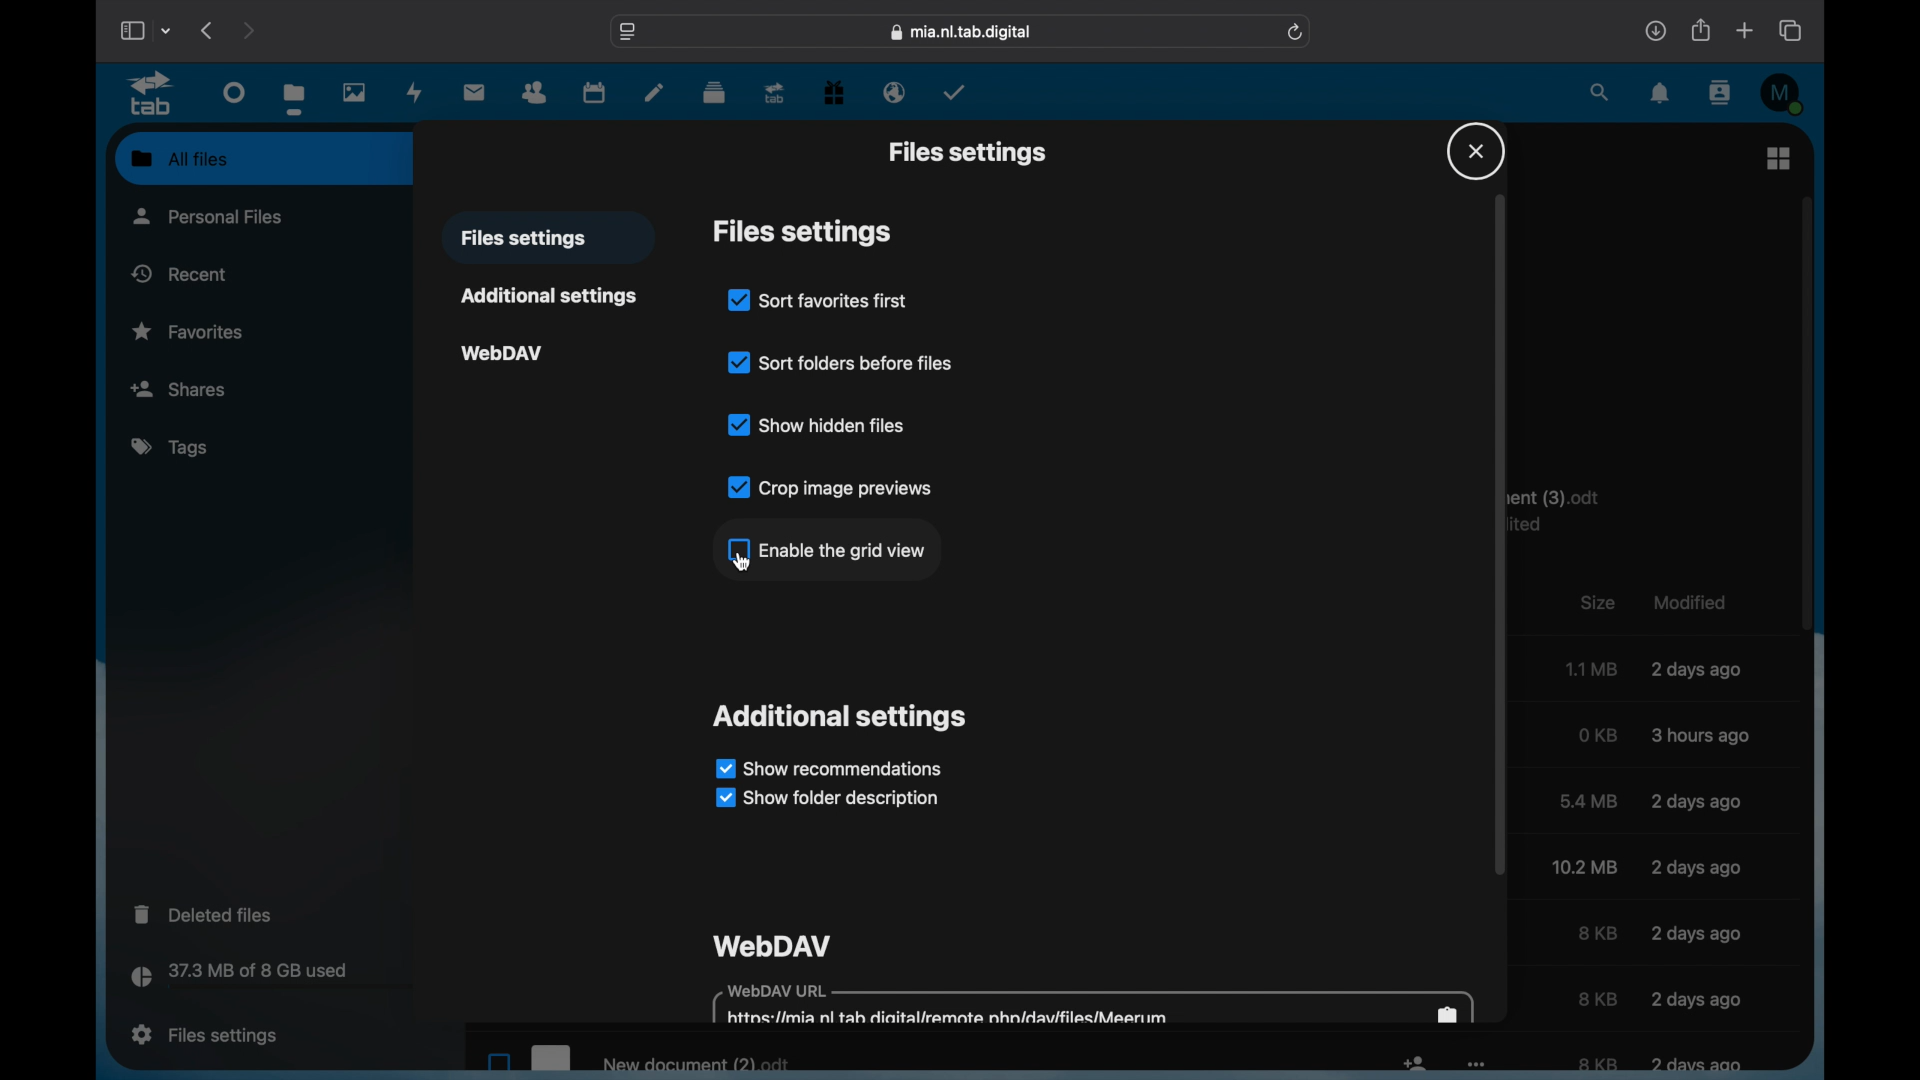 The width and height of the screenshot is (1920, 1080). I want to click on tab, so click(776, 92).